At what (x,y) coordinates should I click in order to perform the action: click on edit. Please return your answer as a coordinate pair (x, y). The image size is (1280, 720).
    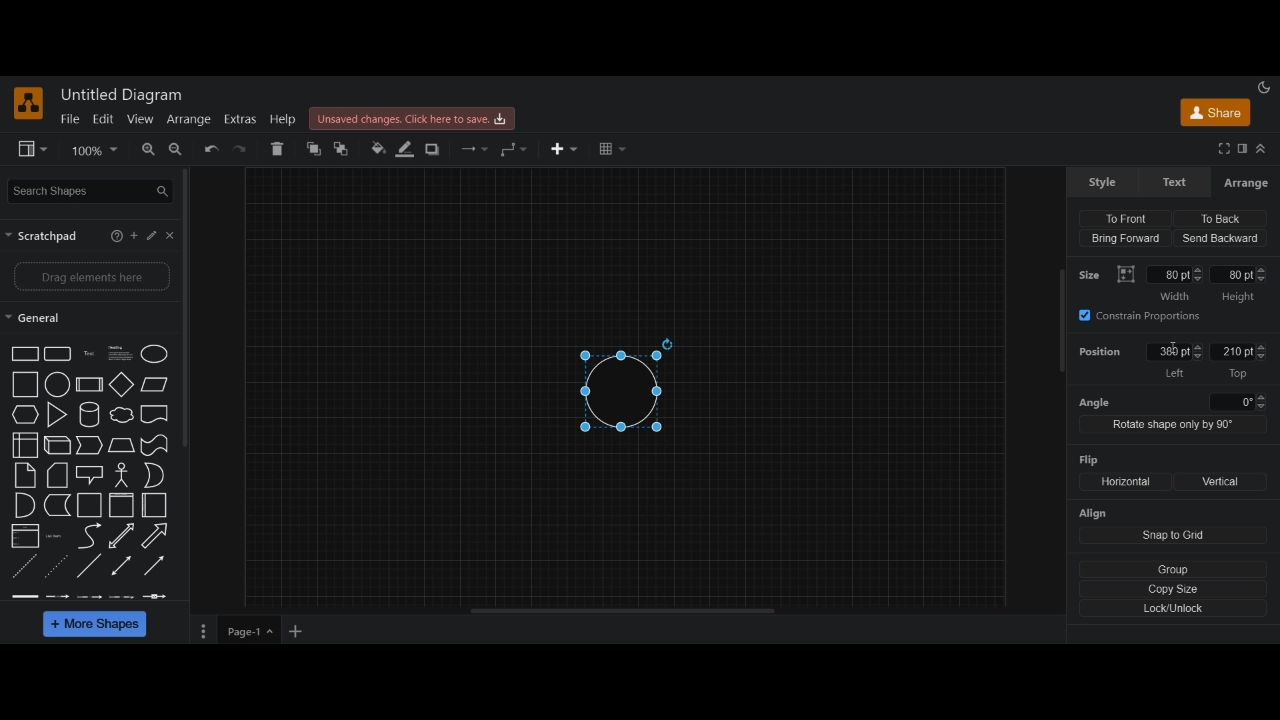
    Looking at the image, I should click on (102, 118).